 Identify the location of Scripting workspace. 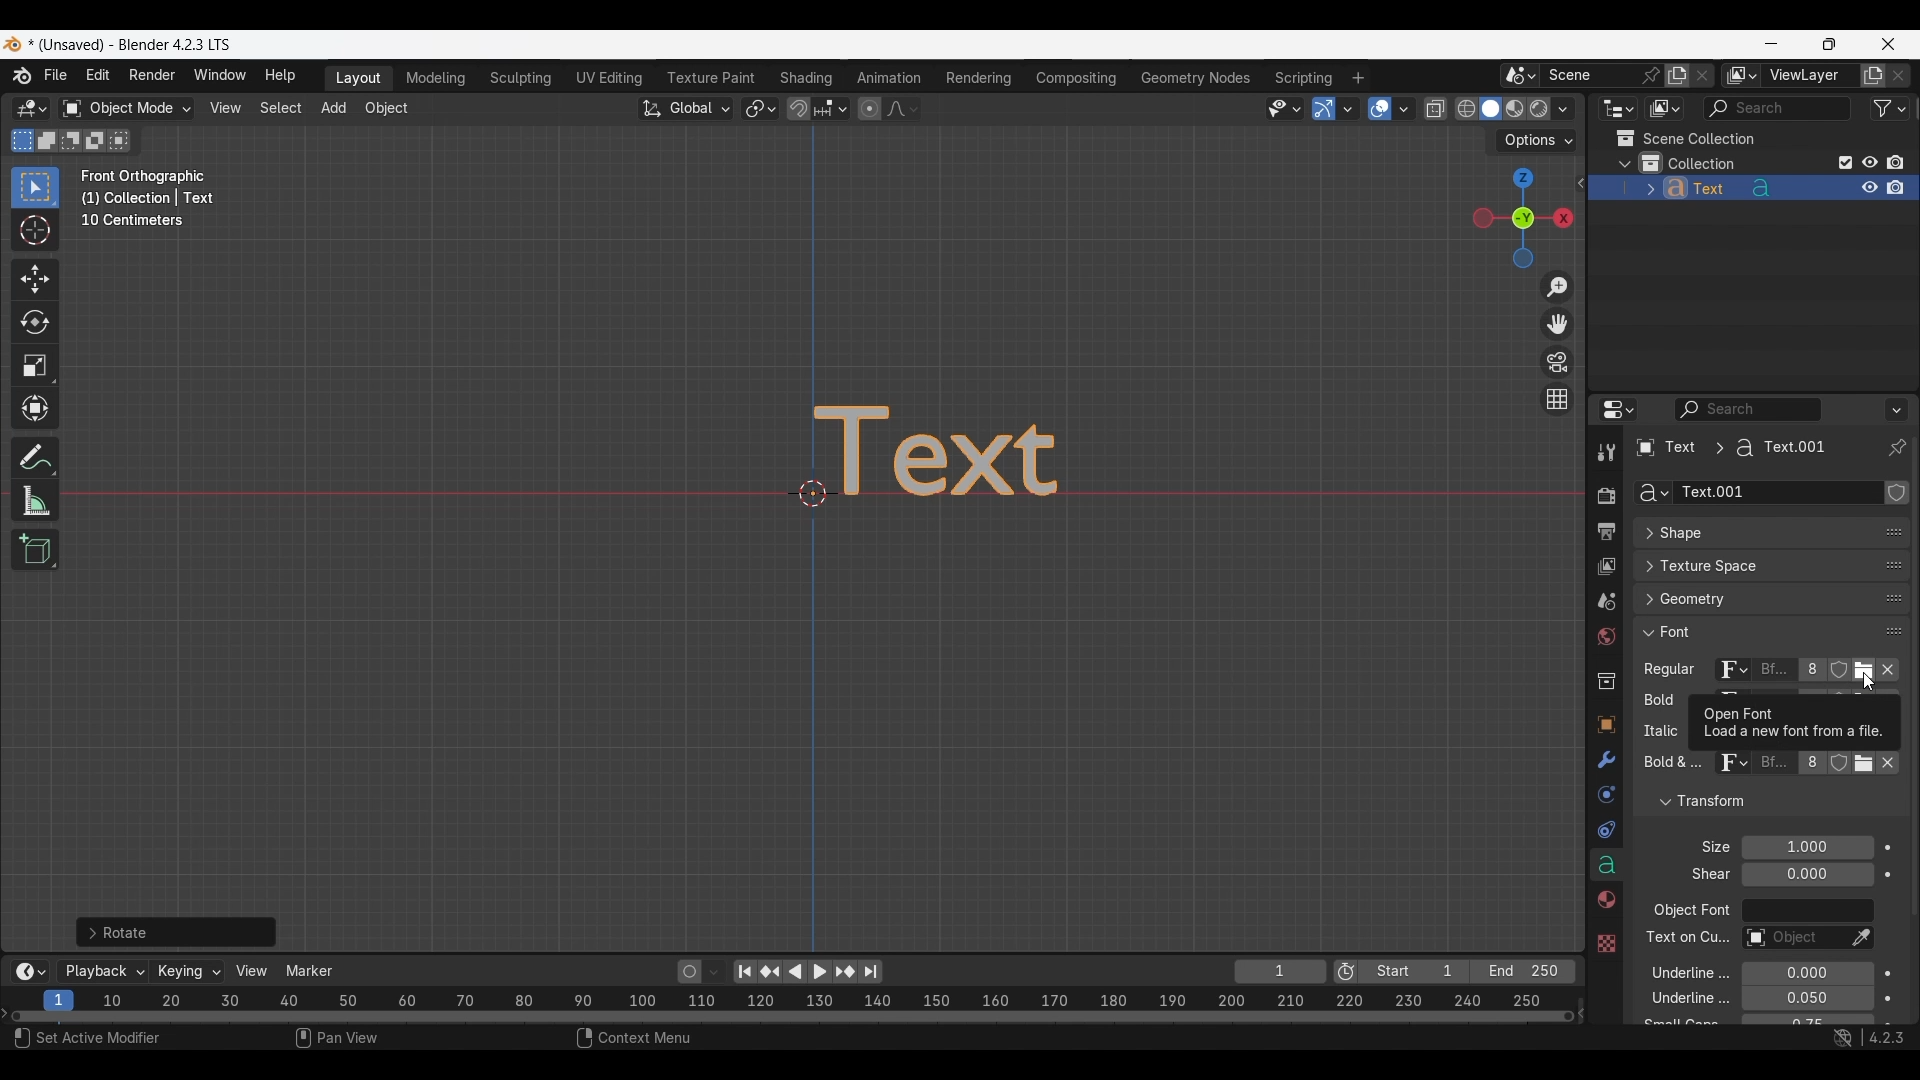
(1301, 77).